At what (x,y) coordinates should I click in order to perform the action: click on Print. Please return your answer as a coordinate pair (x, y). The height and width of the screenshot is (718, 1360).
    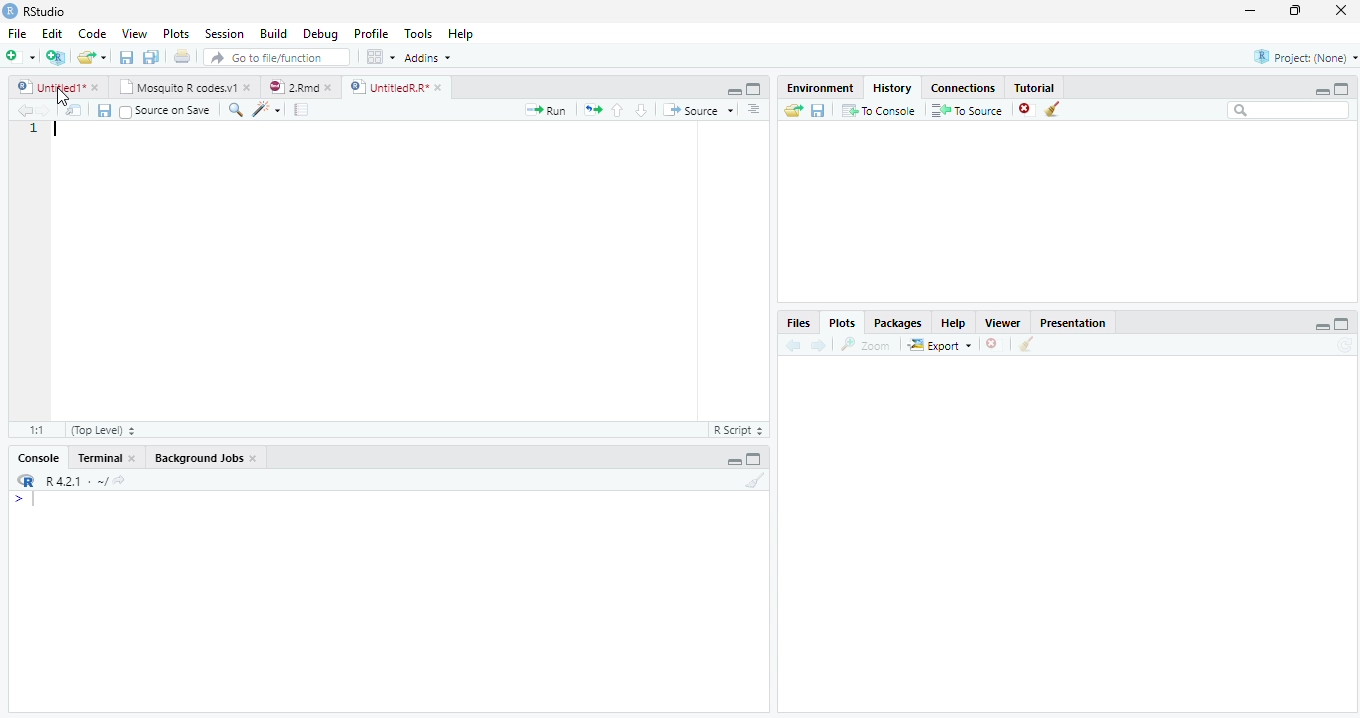
    Looking at the image, I should click on (182, 58).